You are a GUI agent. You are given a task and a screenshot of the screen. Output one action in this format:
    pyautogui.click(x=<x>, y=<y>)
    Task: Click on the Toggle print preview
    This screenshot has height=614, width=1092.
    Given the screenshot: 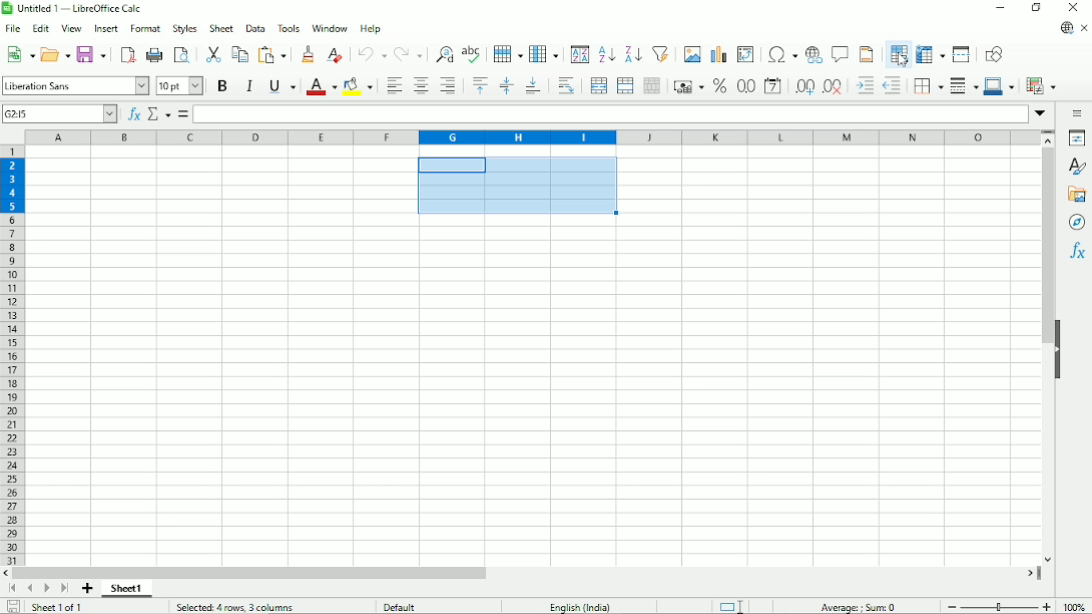 What is the action you would take?
    pyautogui.click(x=183, y=56)
    